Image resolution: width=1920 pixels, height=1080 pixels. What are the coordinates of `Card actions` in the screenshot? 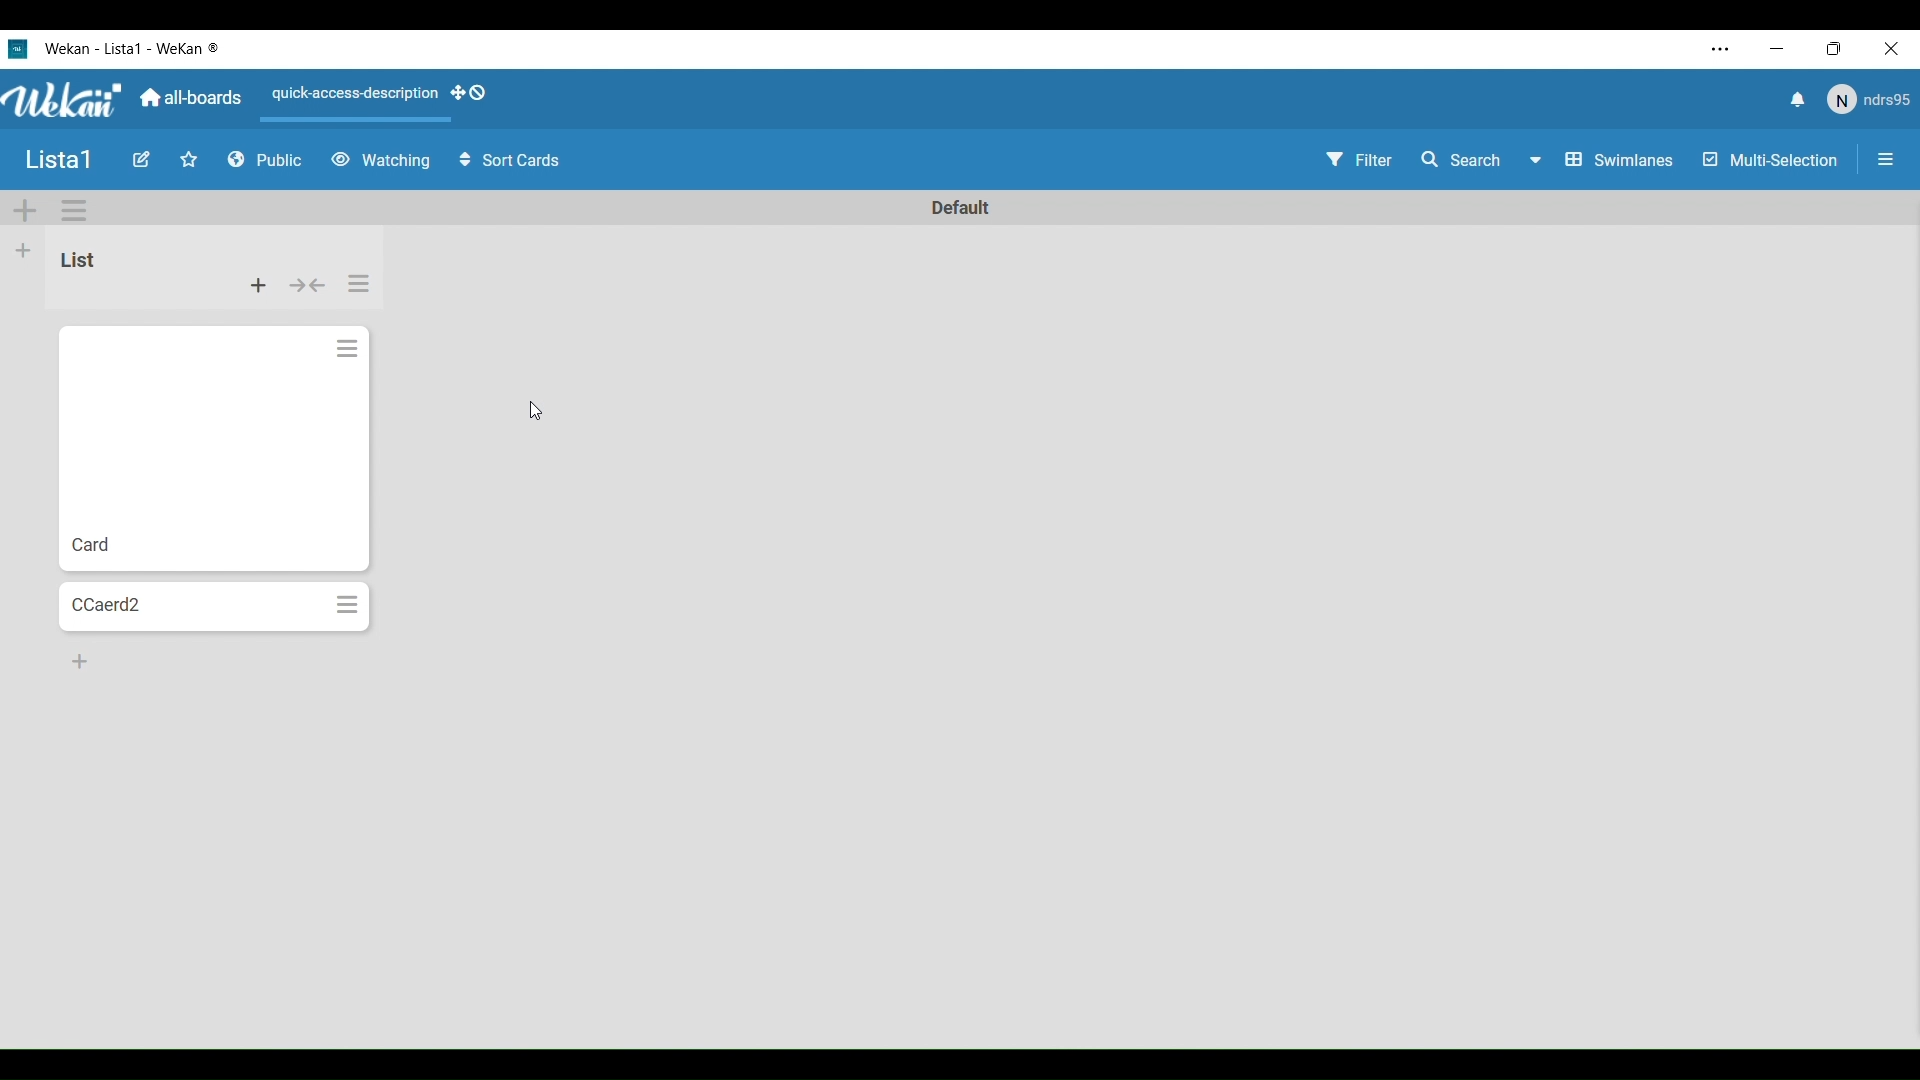 It's located at (349, 606).